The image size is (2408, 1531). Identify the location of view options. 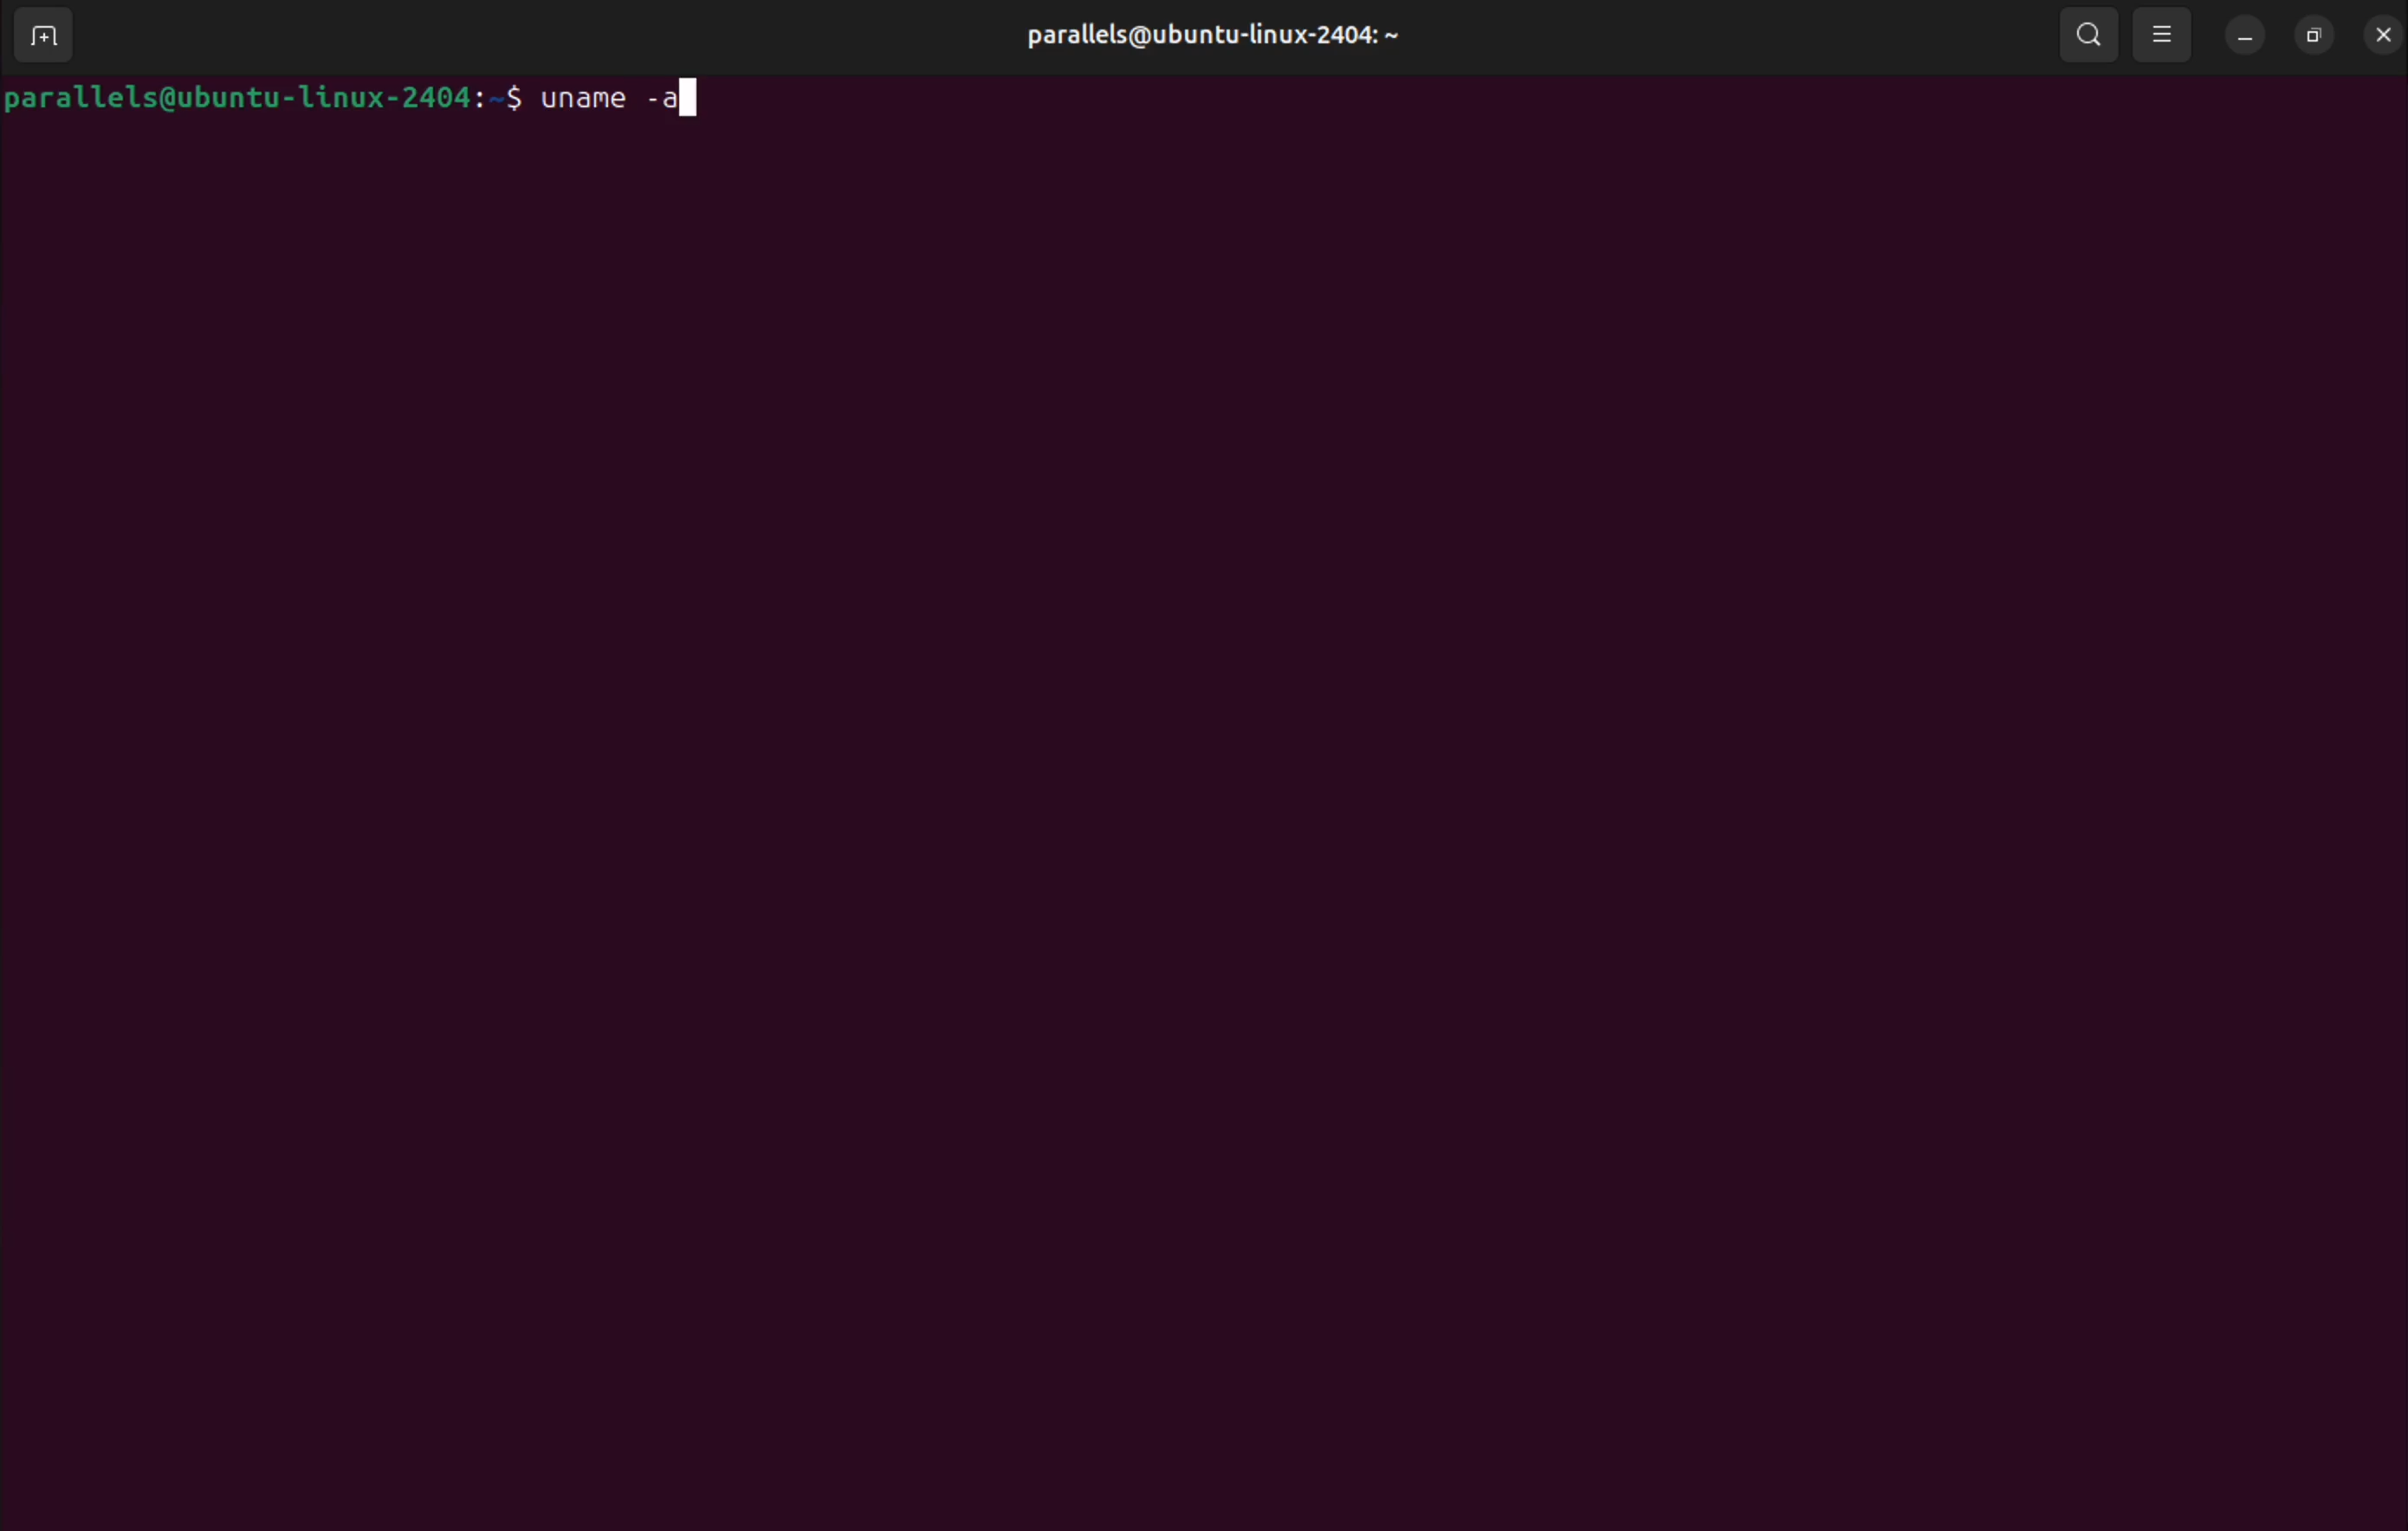
(2165, 33).